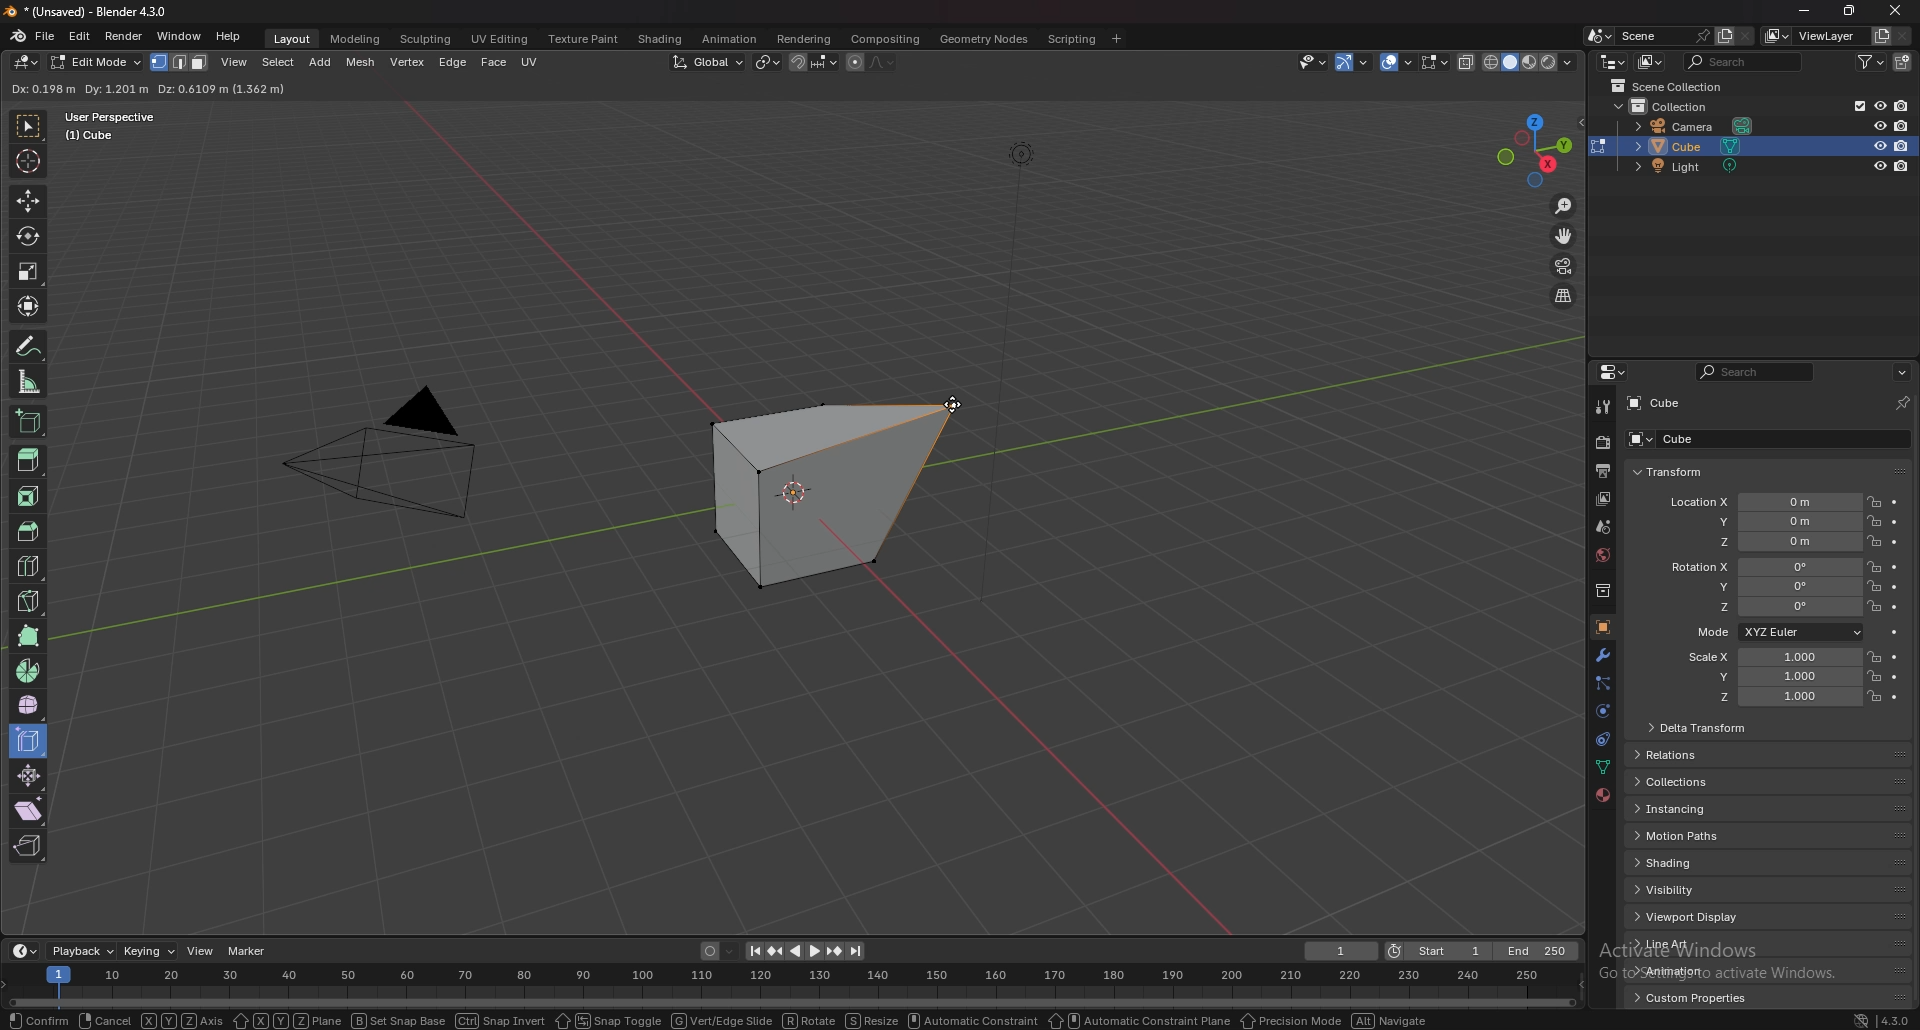 This screenshot has width=1920, height=1030. Describe the element at coordinates (397, 456) in the screenshot. I see `PYRAMID` at that location.